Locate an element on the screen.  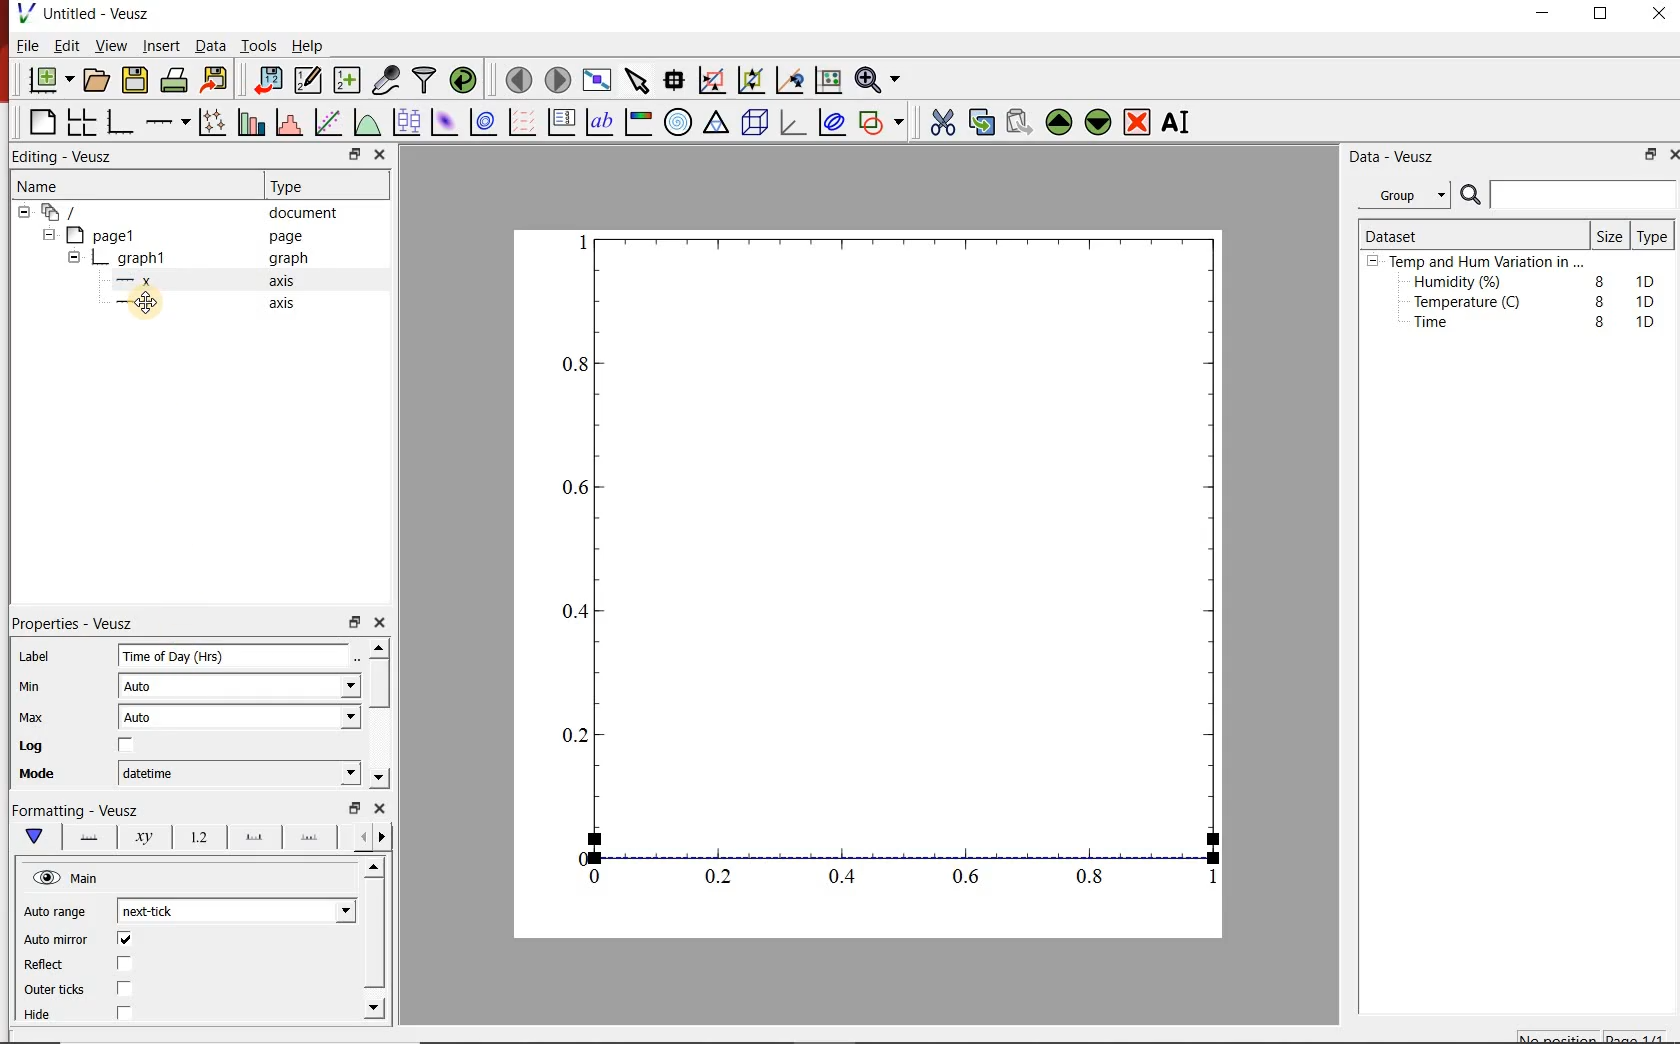
Min is located at coordinates (44, 685).